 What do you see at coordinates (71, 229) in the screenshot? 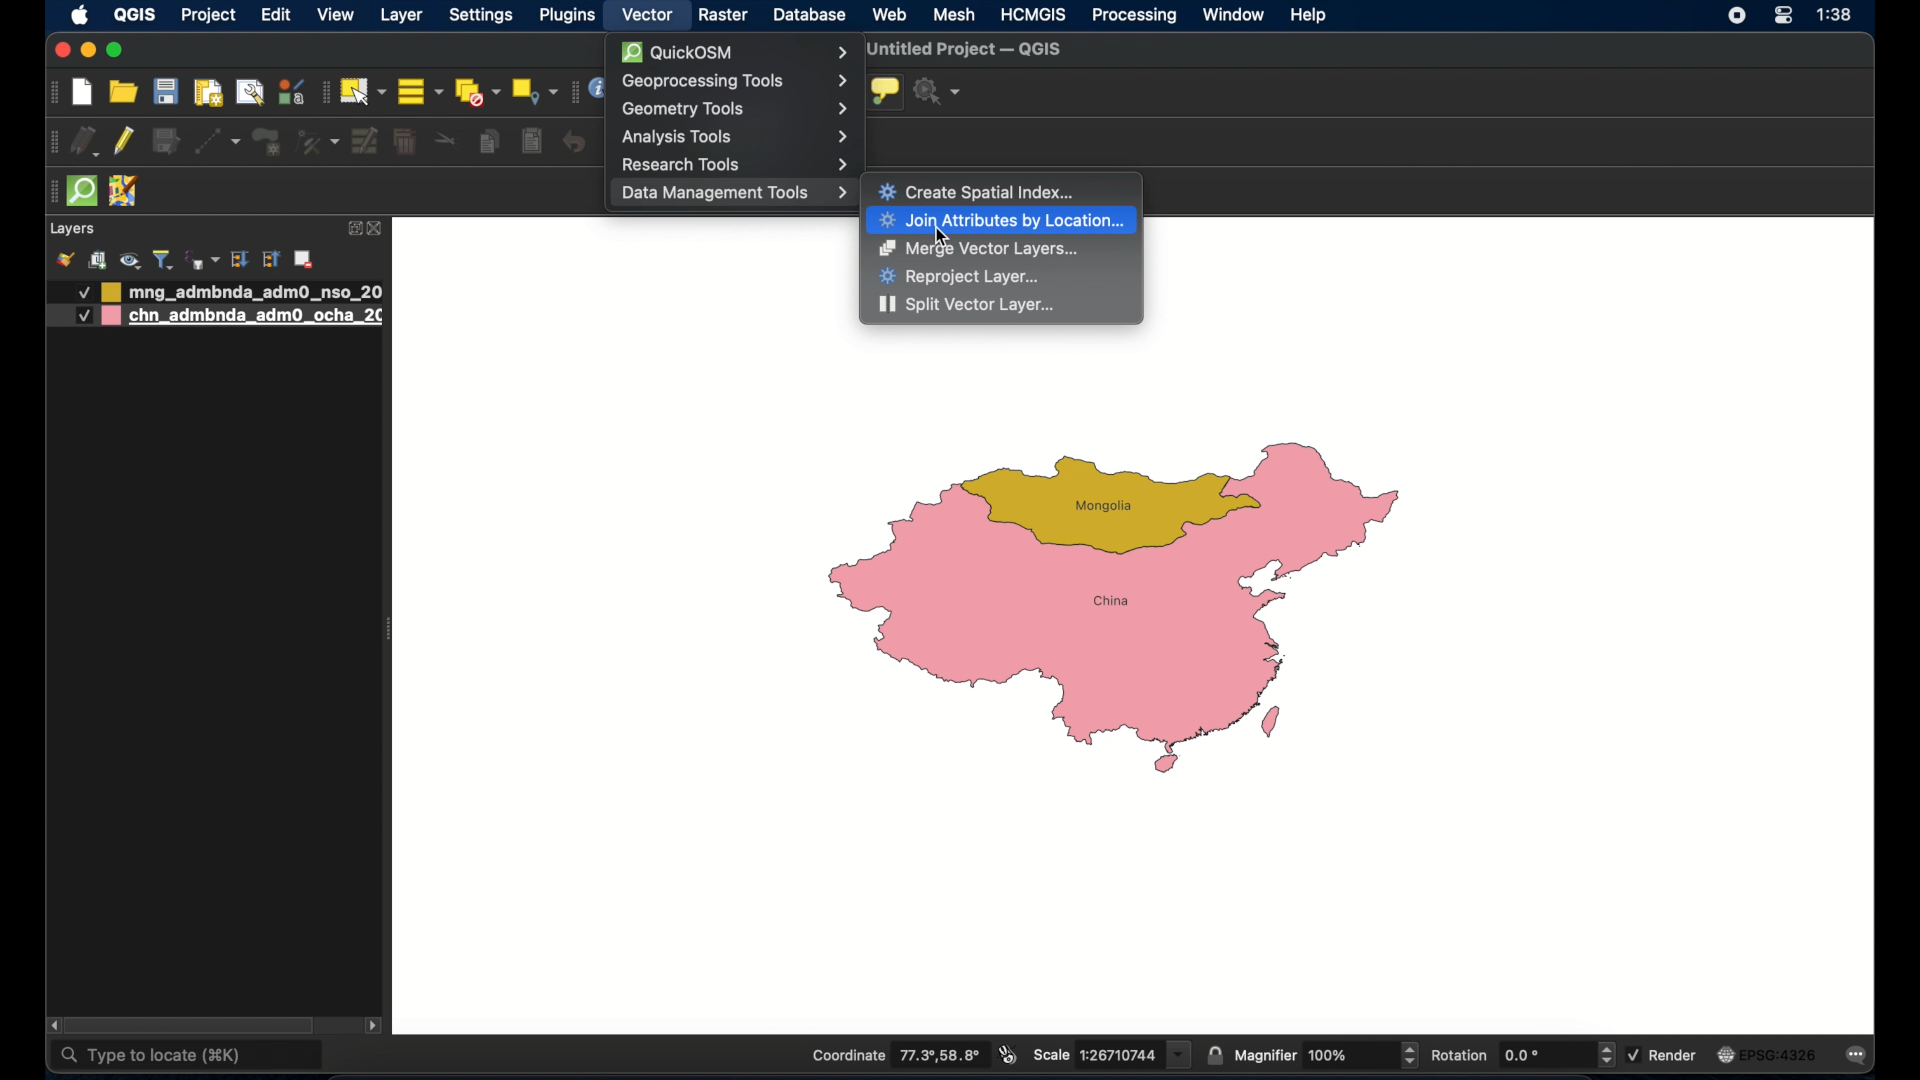
I see `layers` at bounding box center [71, 229].